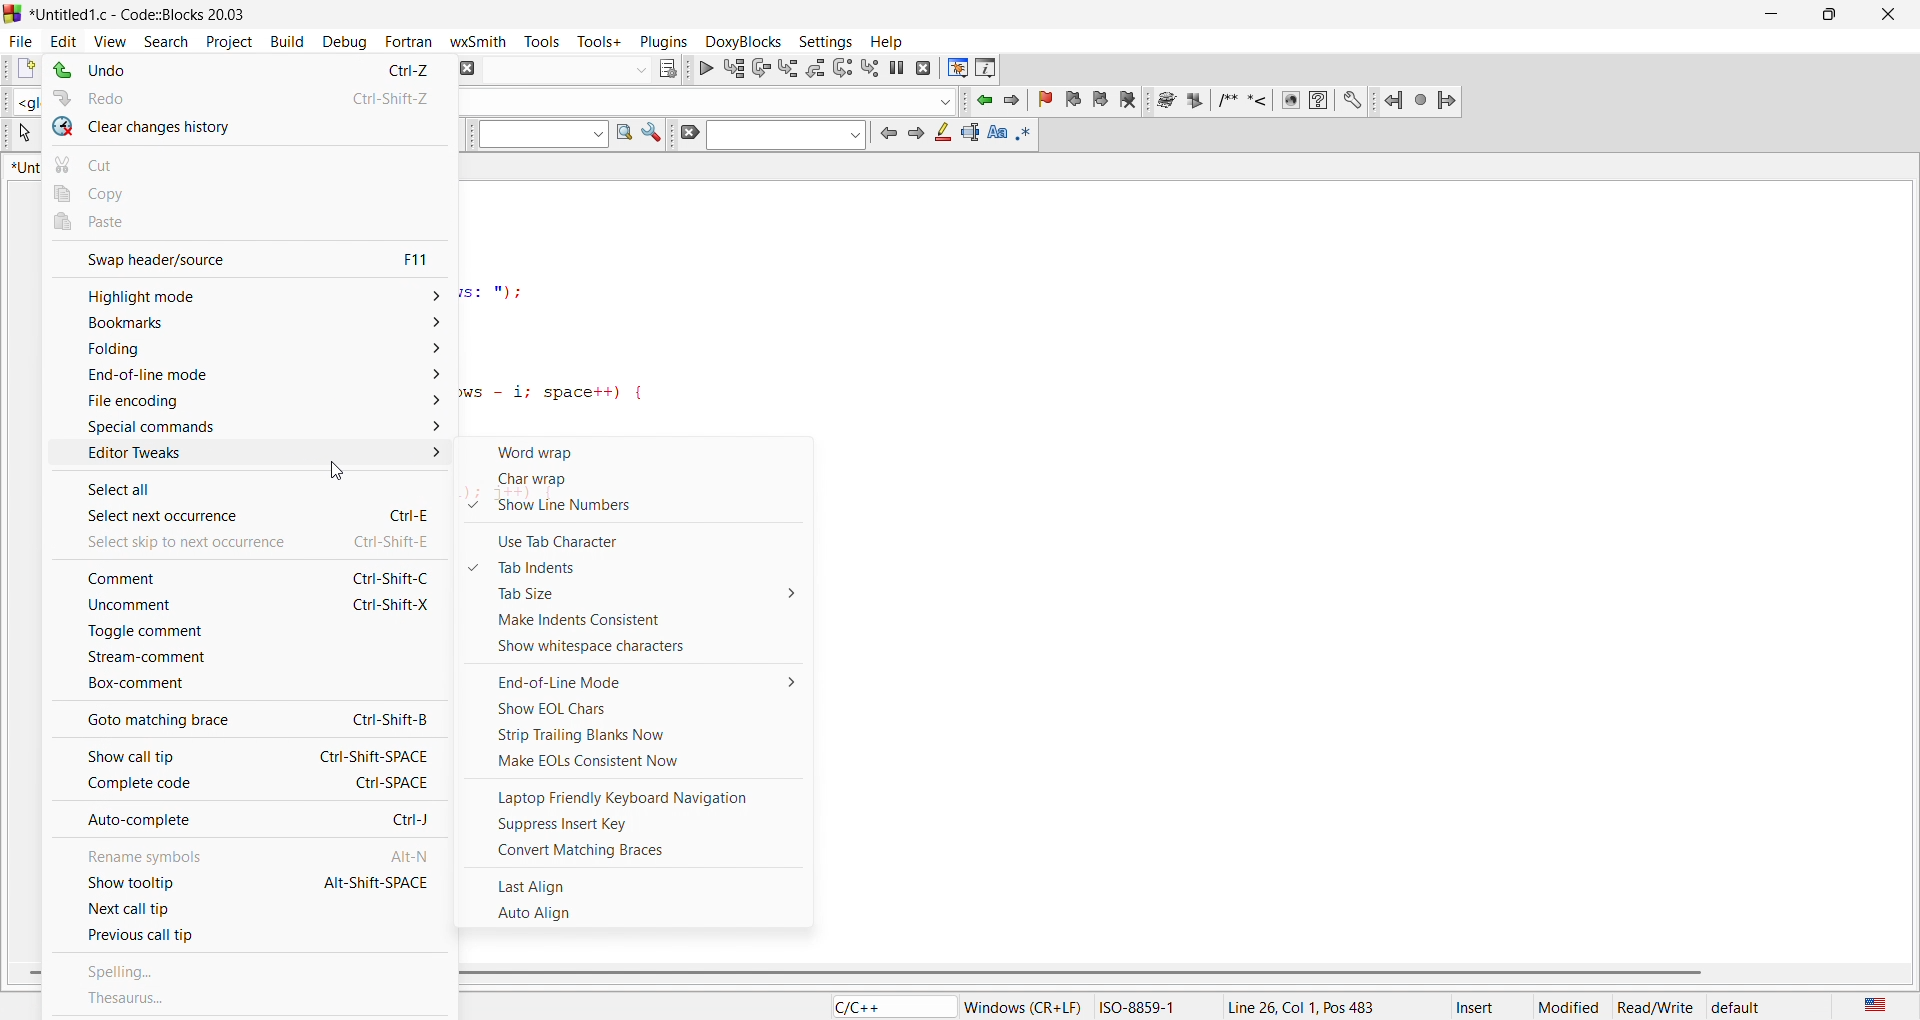 Image resolution: width=1920 pixels, height=1020 pixels. I want to click on stream comment , so click(244, 662).